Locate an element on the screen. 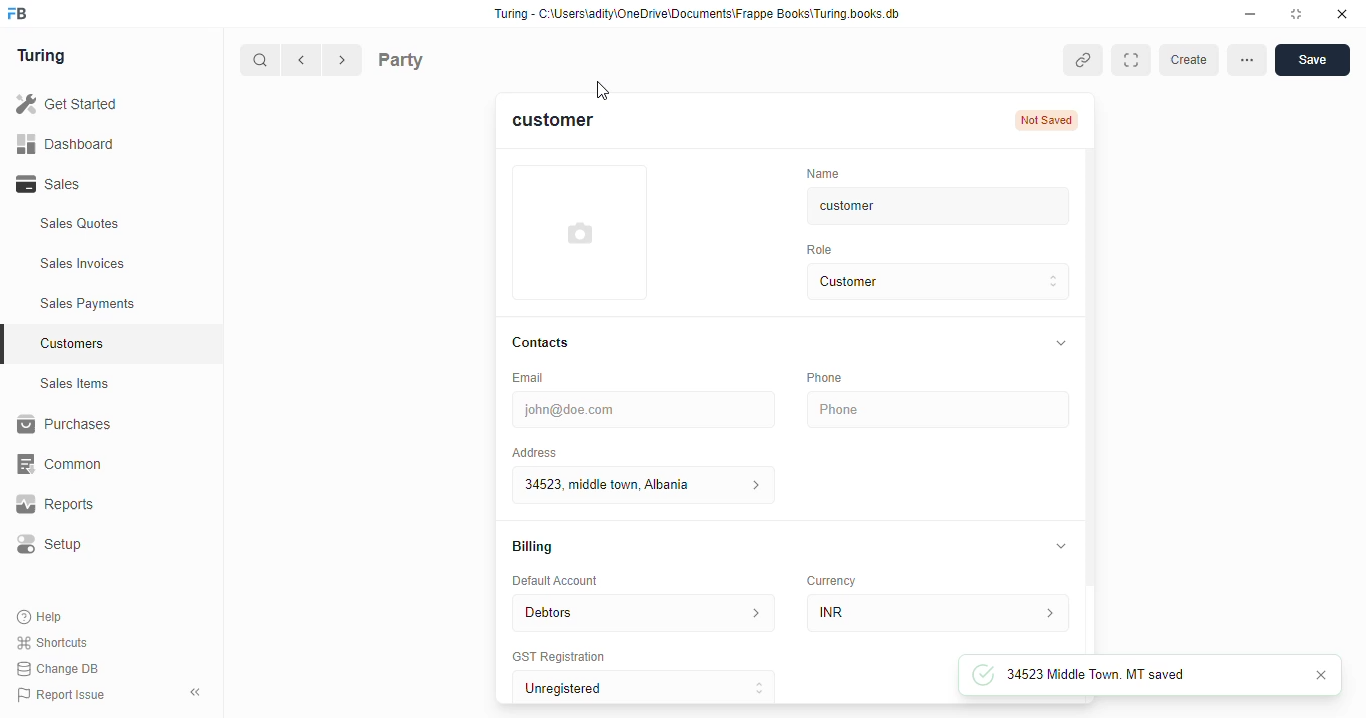 The height and width of the screenshot is (718, 1366). collapse is located at coordinates (1061, 544).